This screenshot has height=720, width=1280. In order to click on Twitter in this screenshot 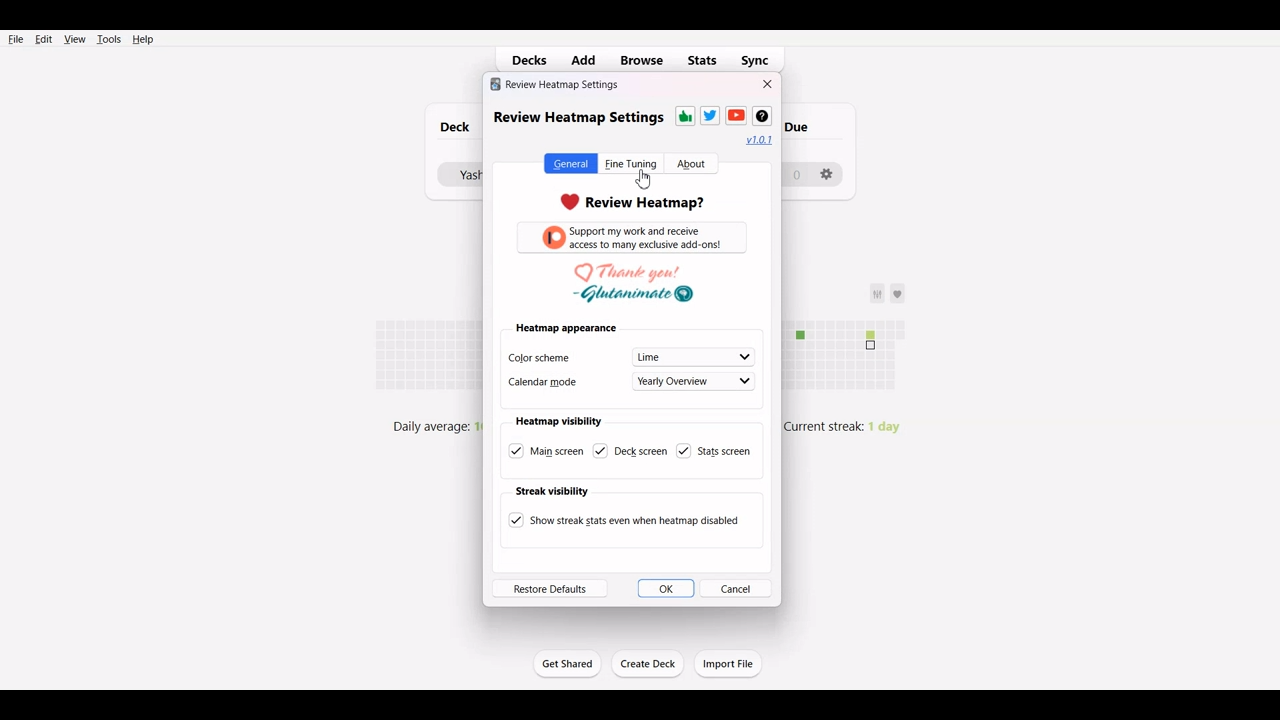, I will do `click(710, 115)`.